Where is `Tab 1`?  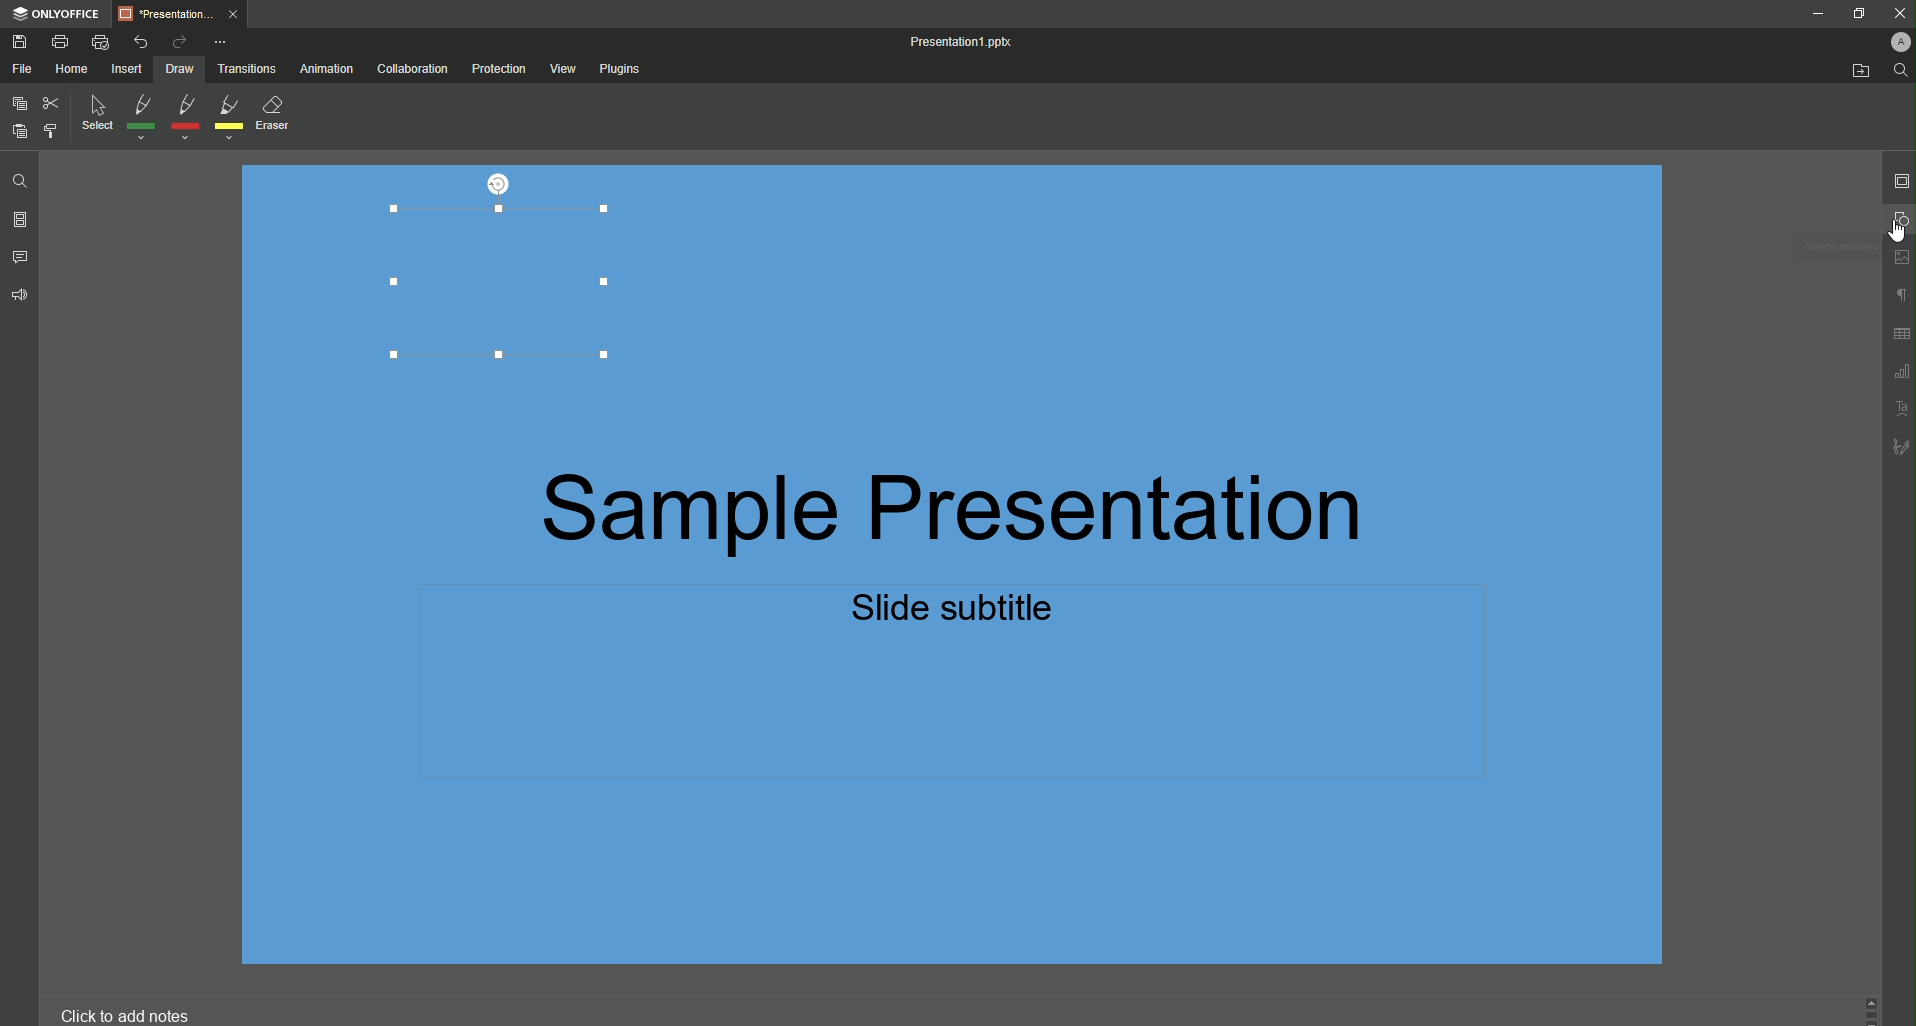
Tab 1 is located at coordinates (185, 15).